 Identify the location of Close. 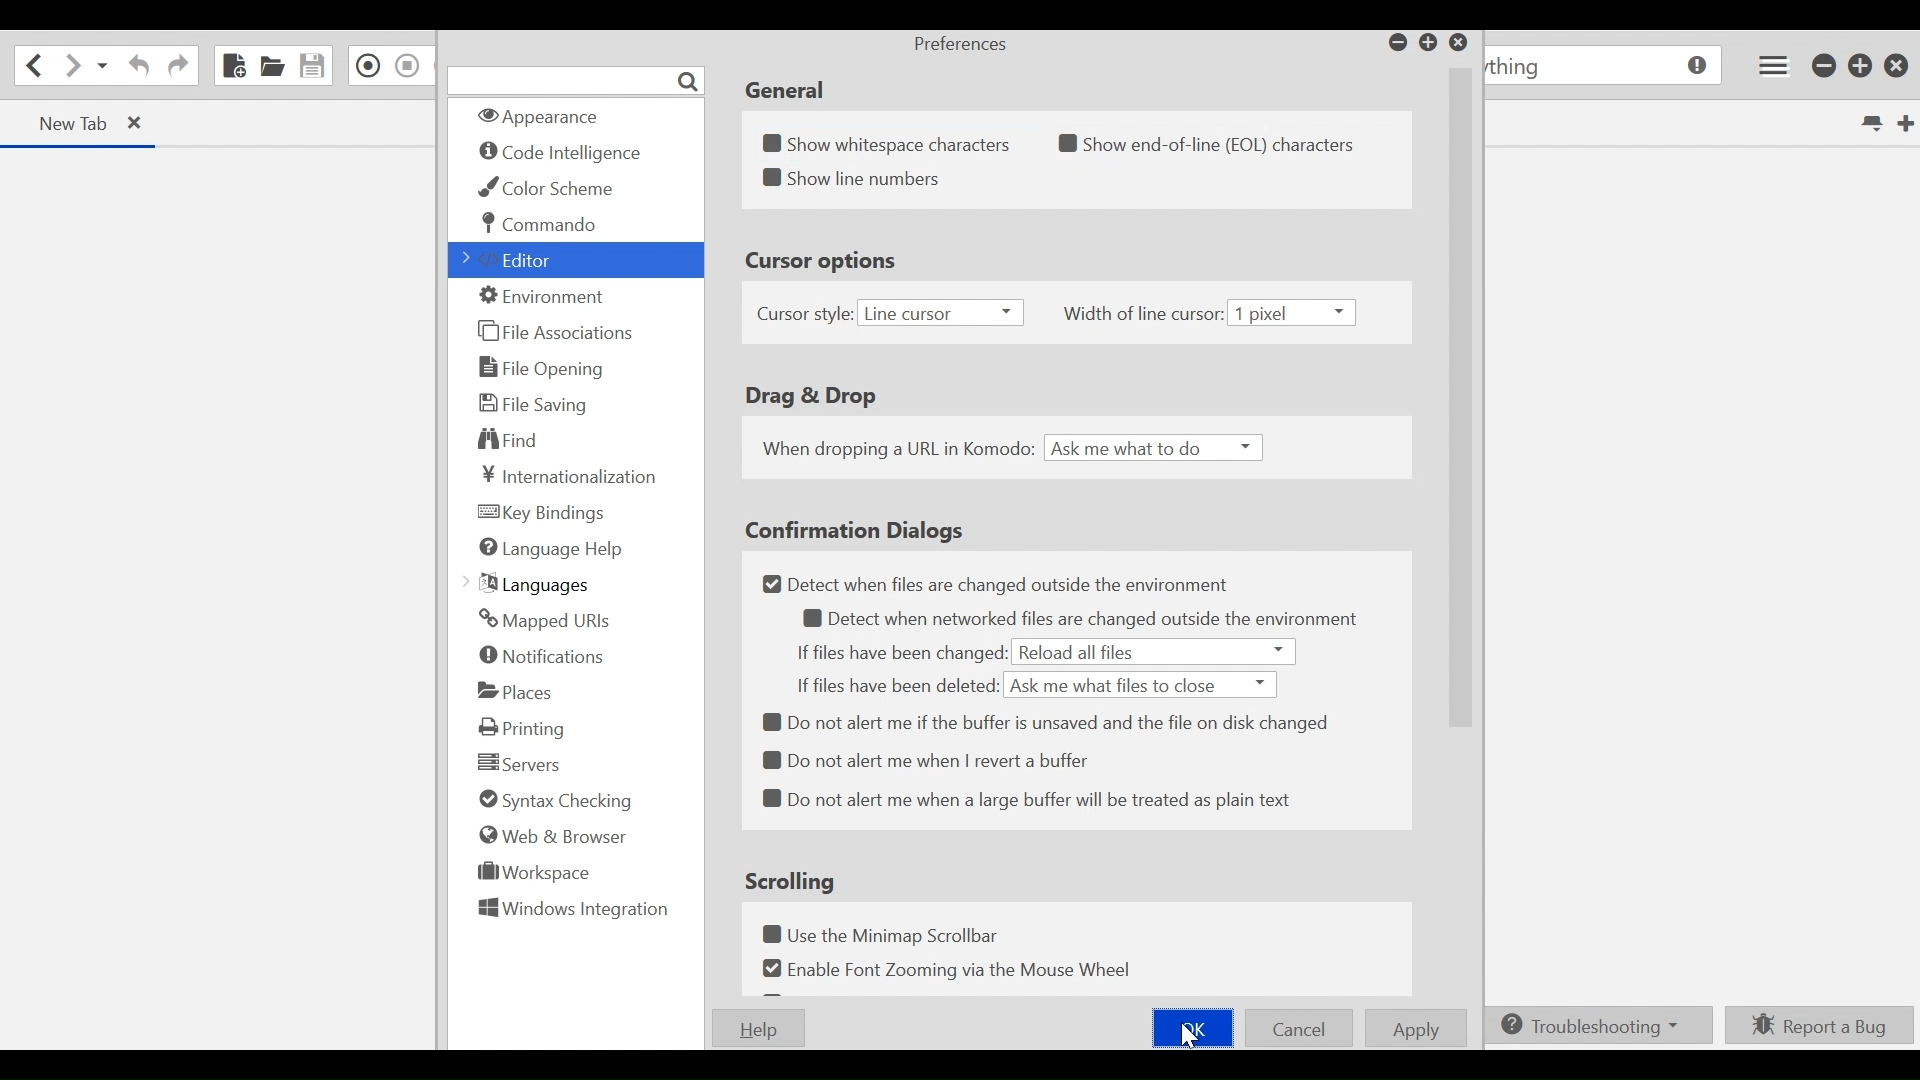
(1898, 66).